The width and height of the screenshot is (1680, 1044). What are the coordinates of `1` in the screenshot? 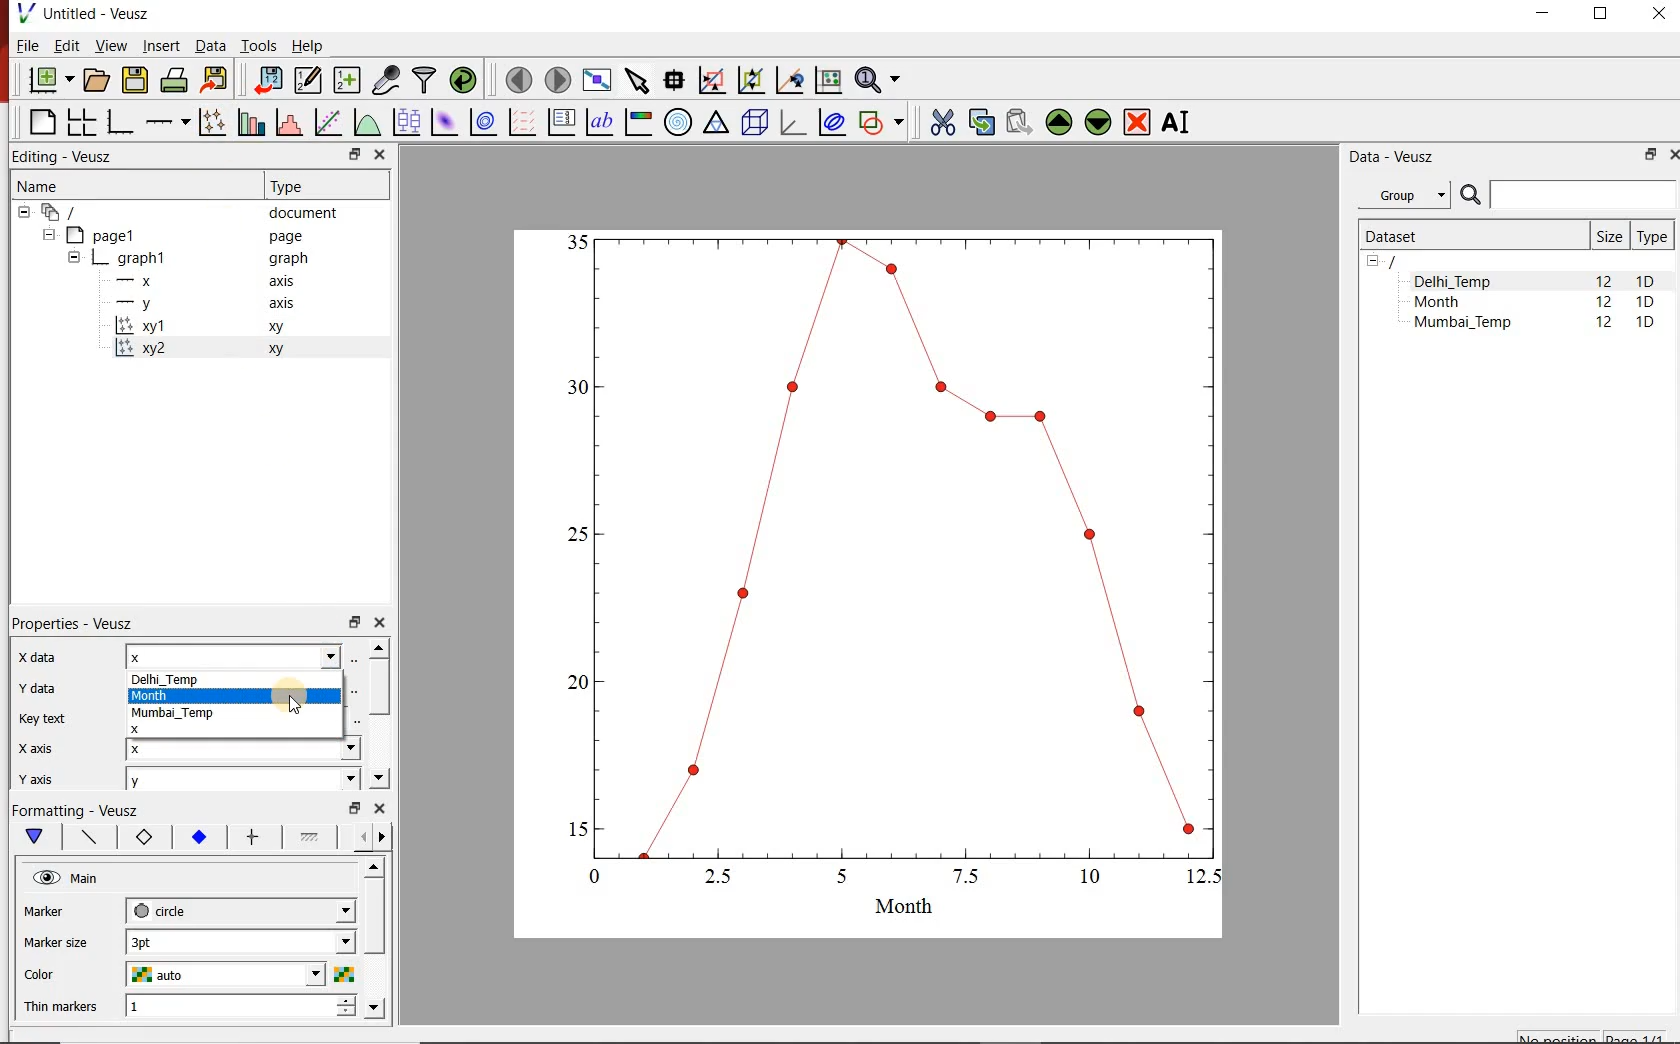 It's located at (241, 1008).